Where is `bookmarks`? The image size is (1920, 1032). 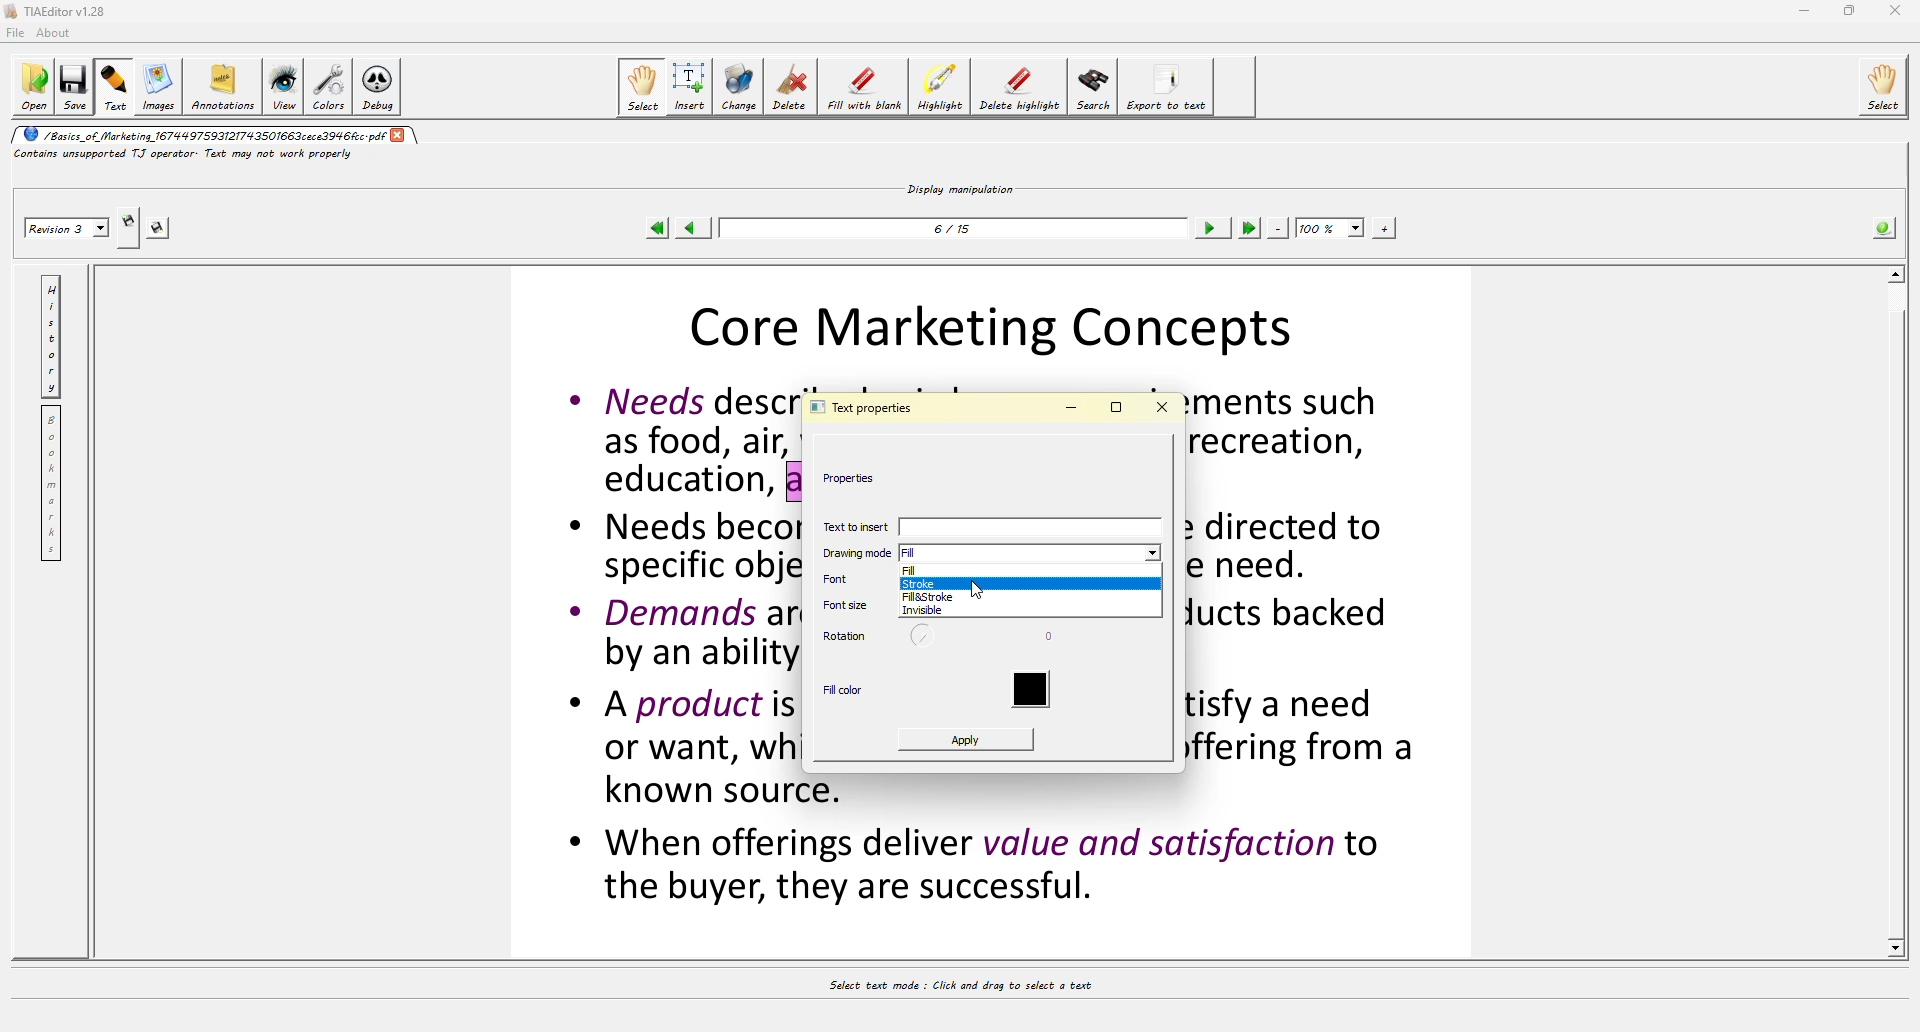 bookmarks is located at coordinates (52, 484).